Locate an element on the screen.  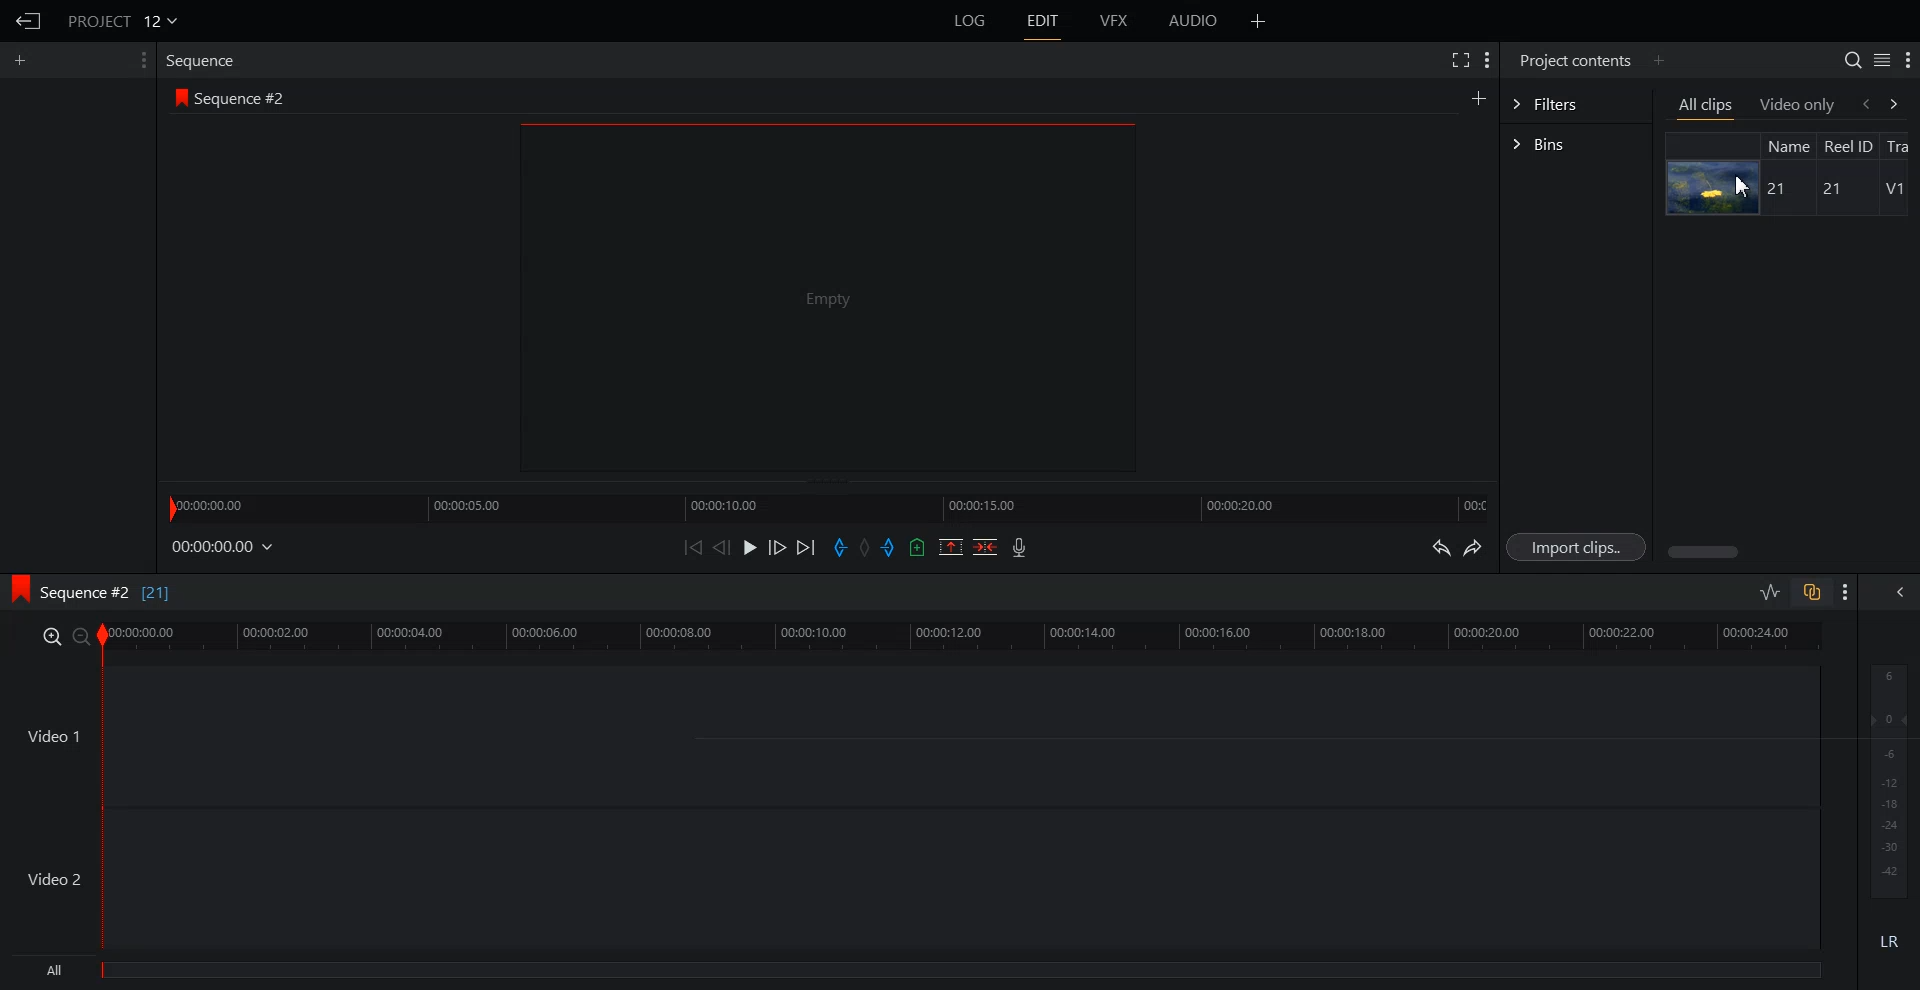
Add Panel is located at coordinates (1258, 20).